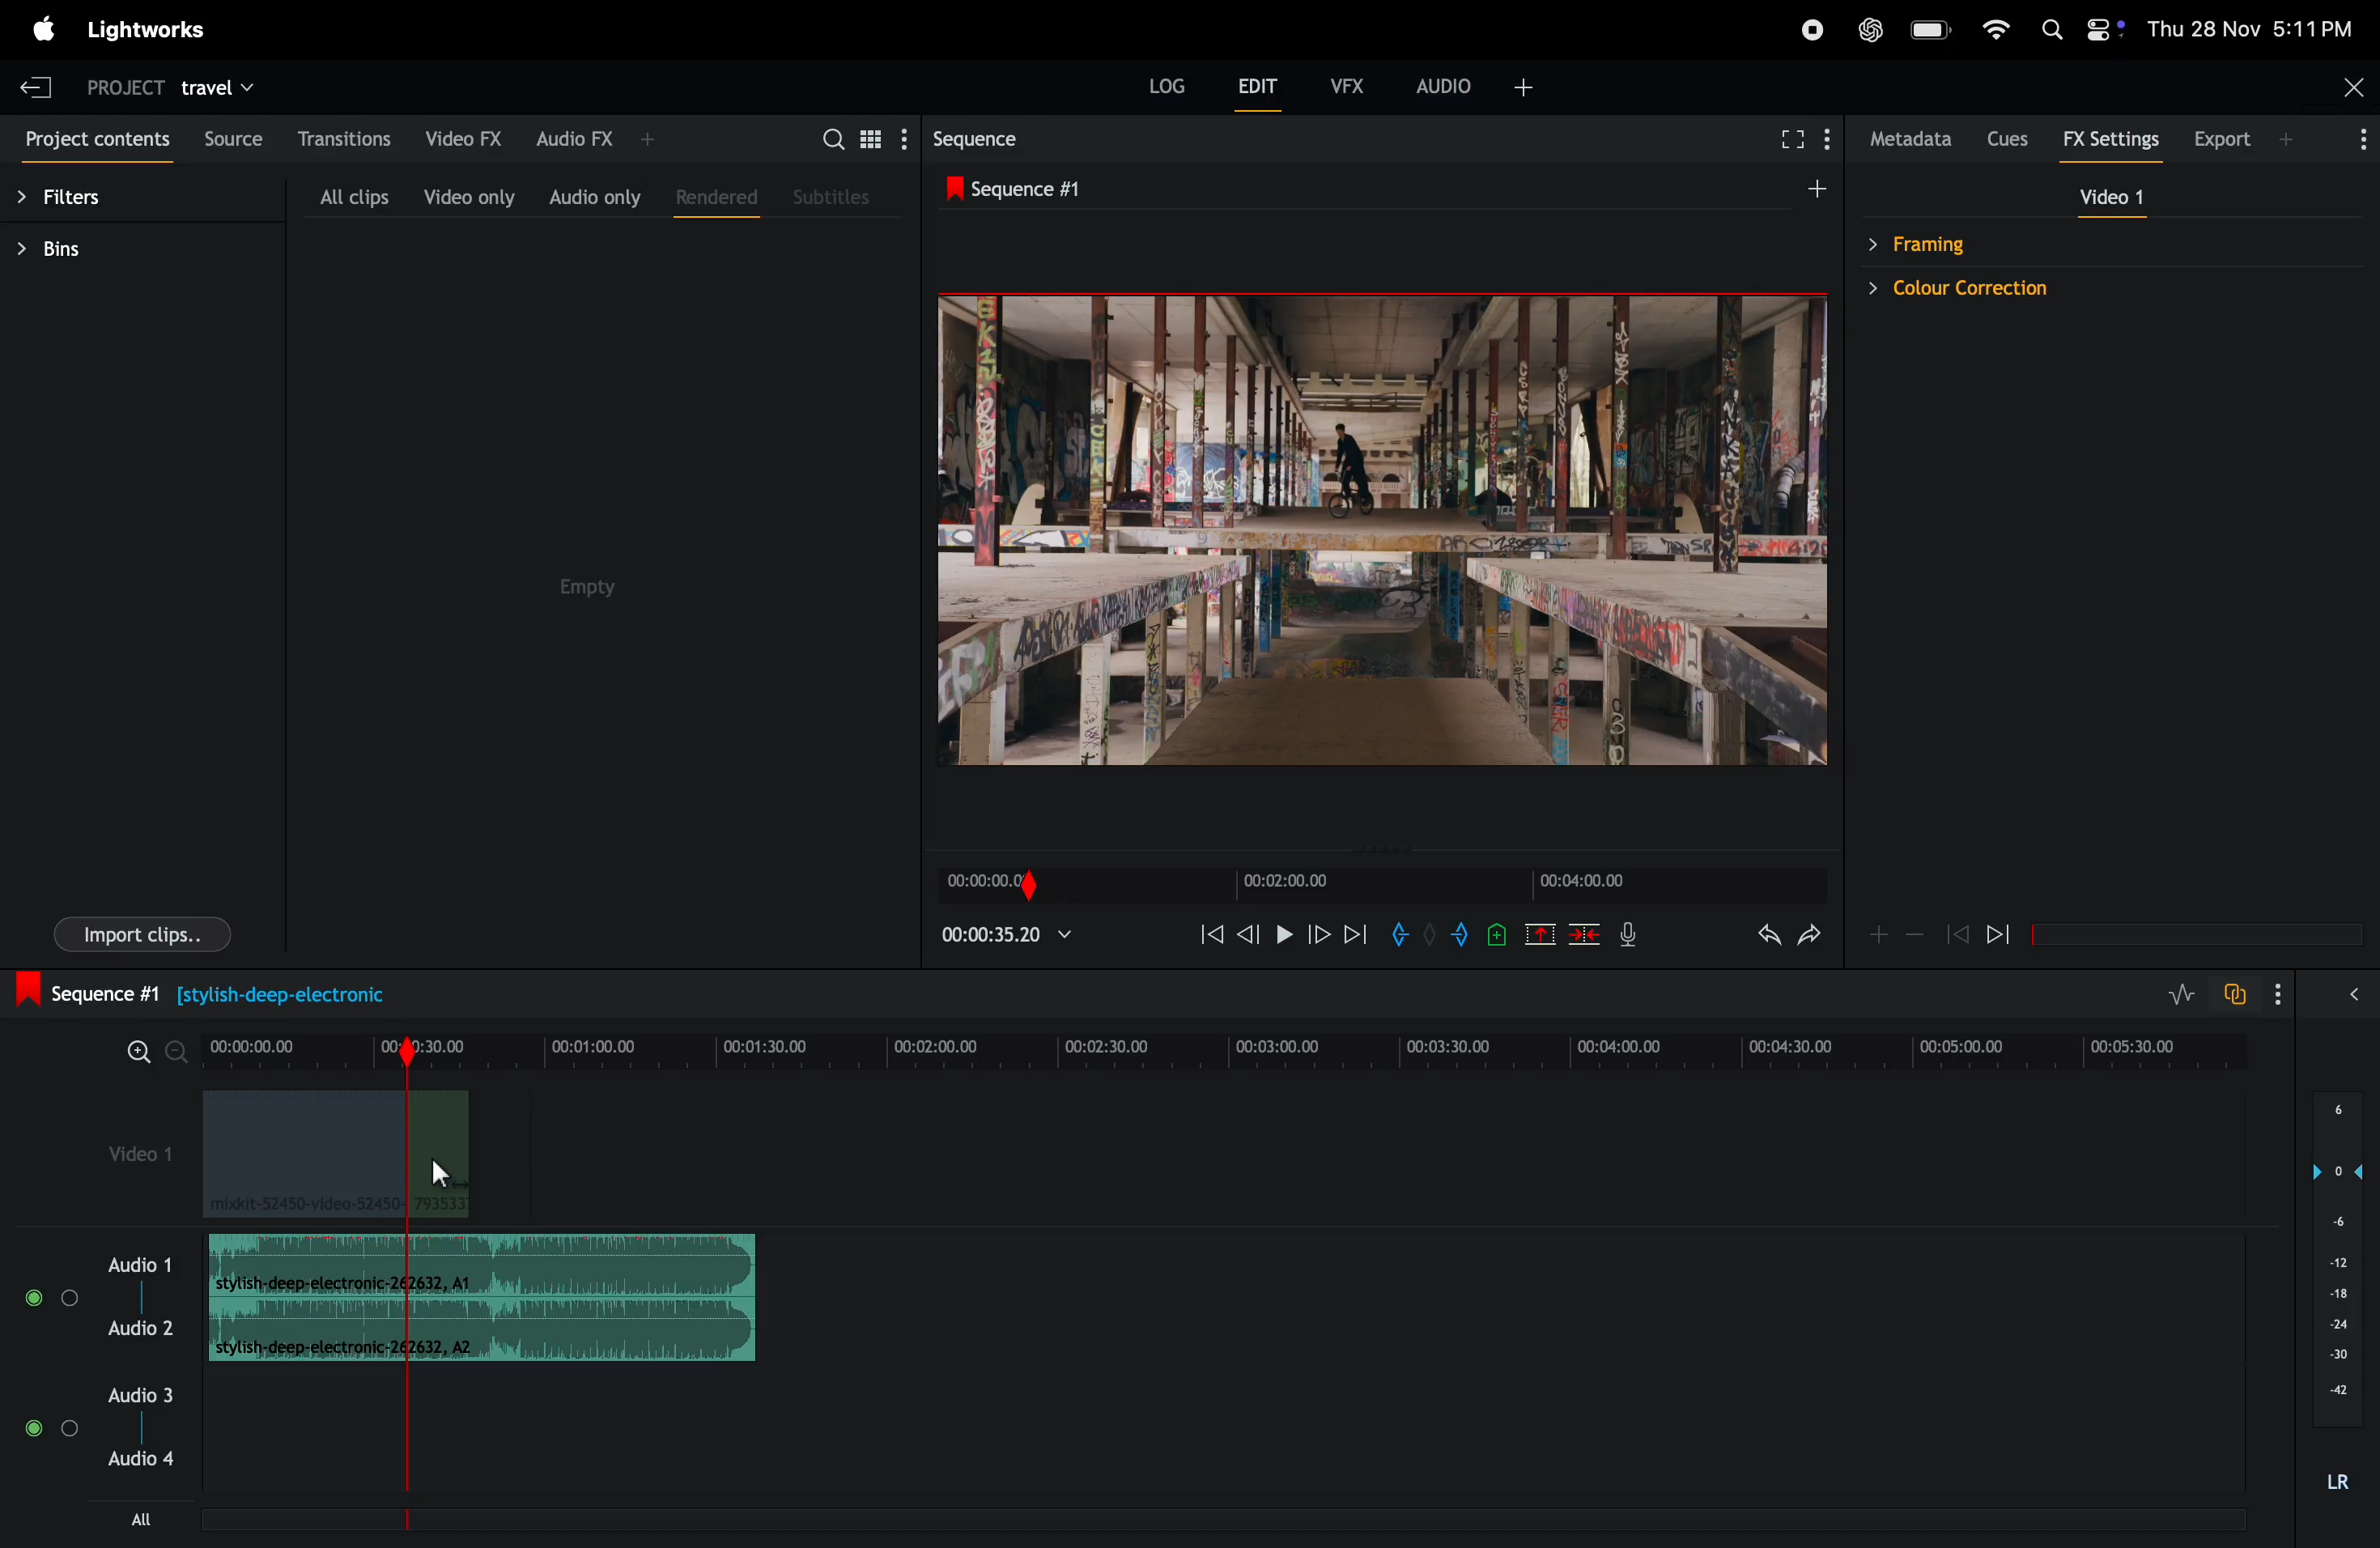  What do you see at coordinates (2172, 993) in the screenshot?
I see `toggle audio level editing` at bounding box center [2172, 993].